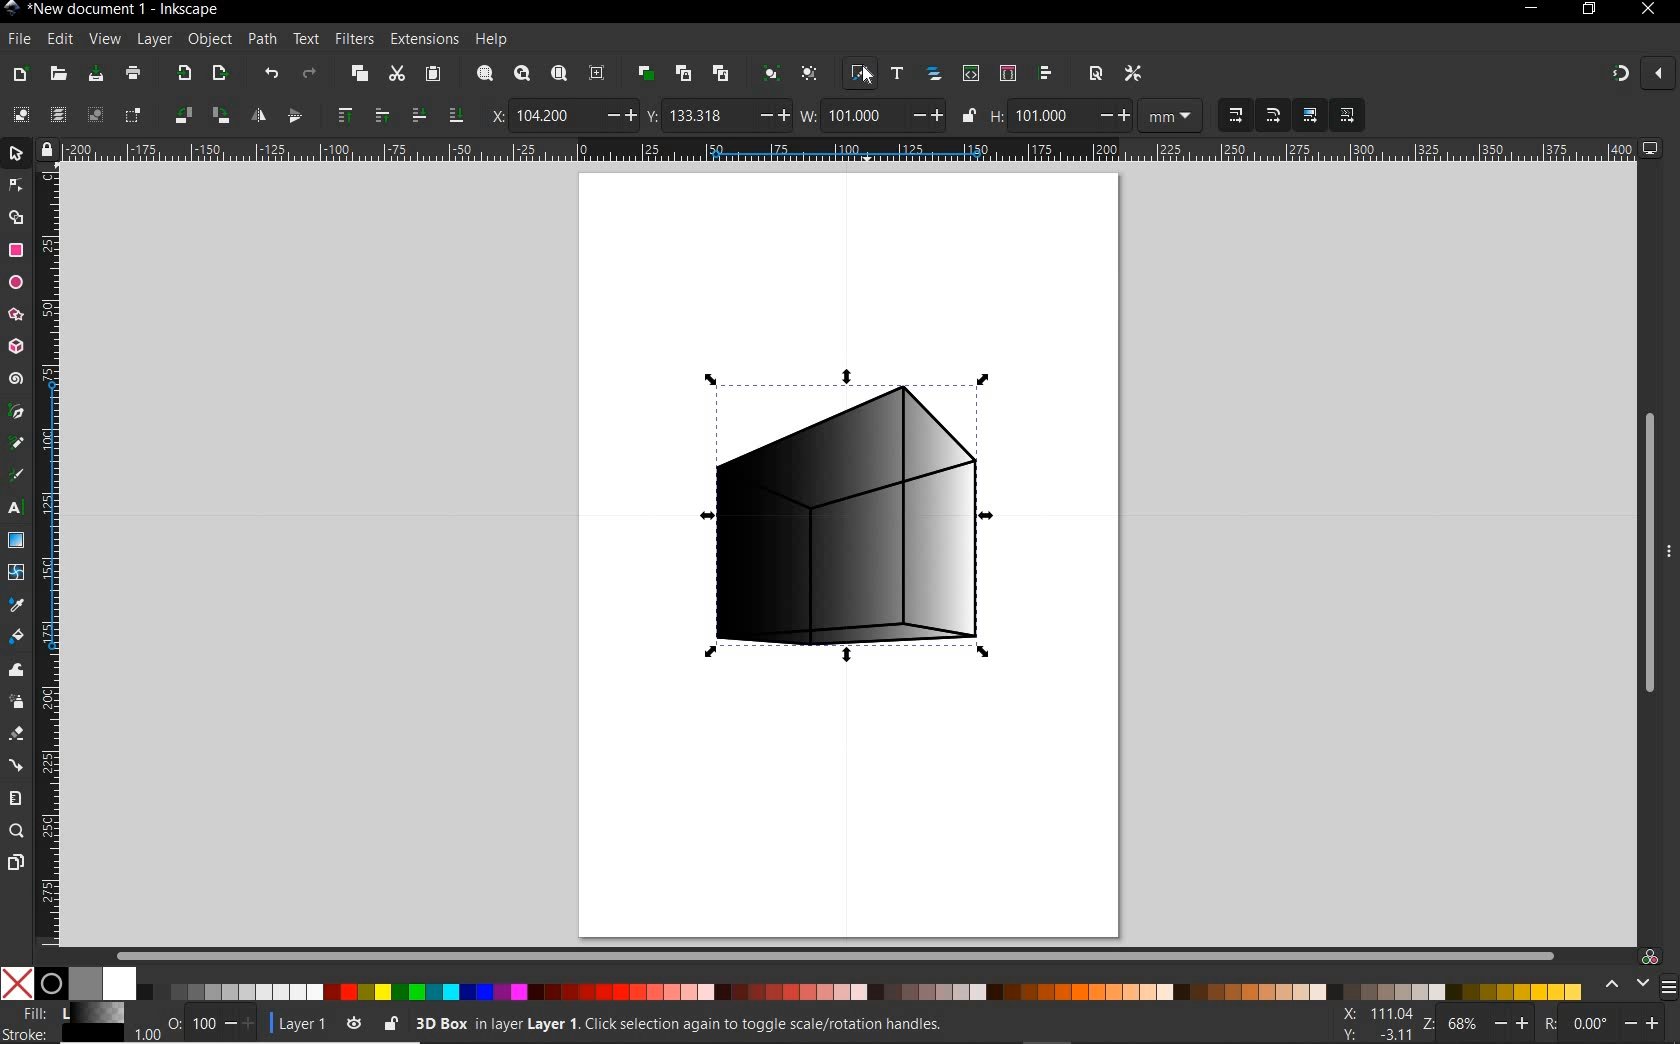  Describe the element at coordinates (15, 345) in the screenshot. I see `3D BOX TOOL` at that location.